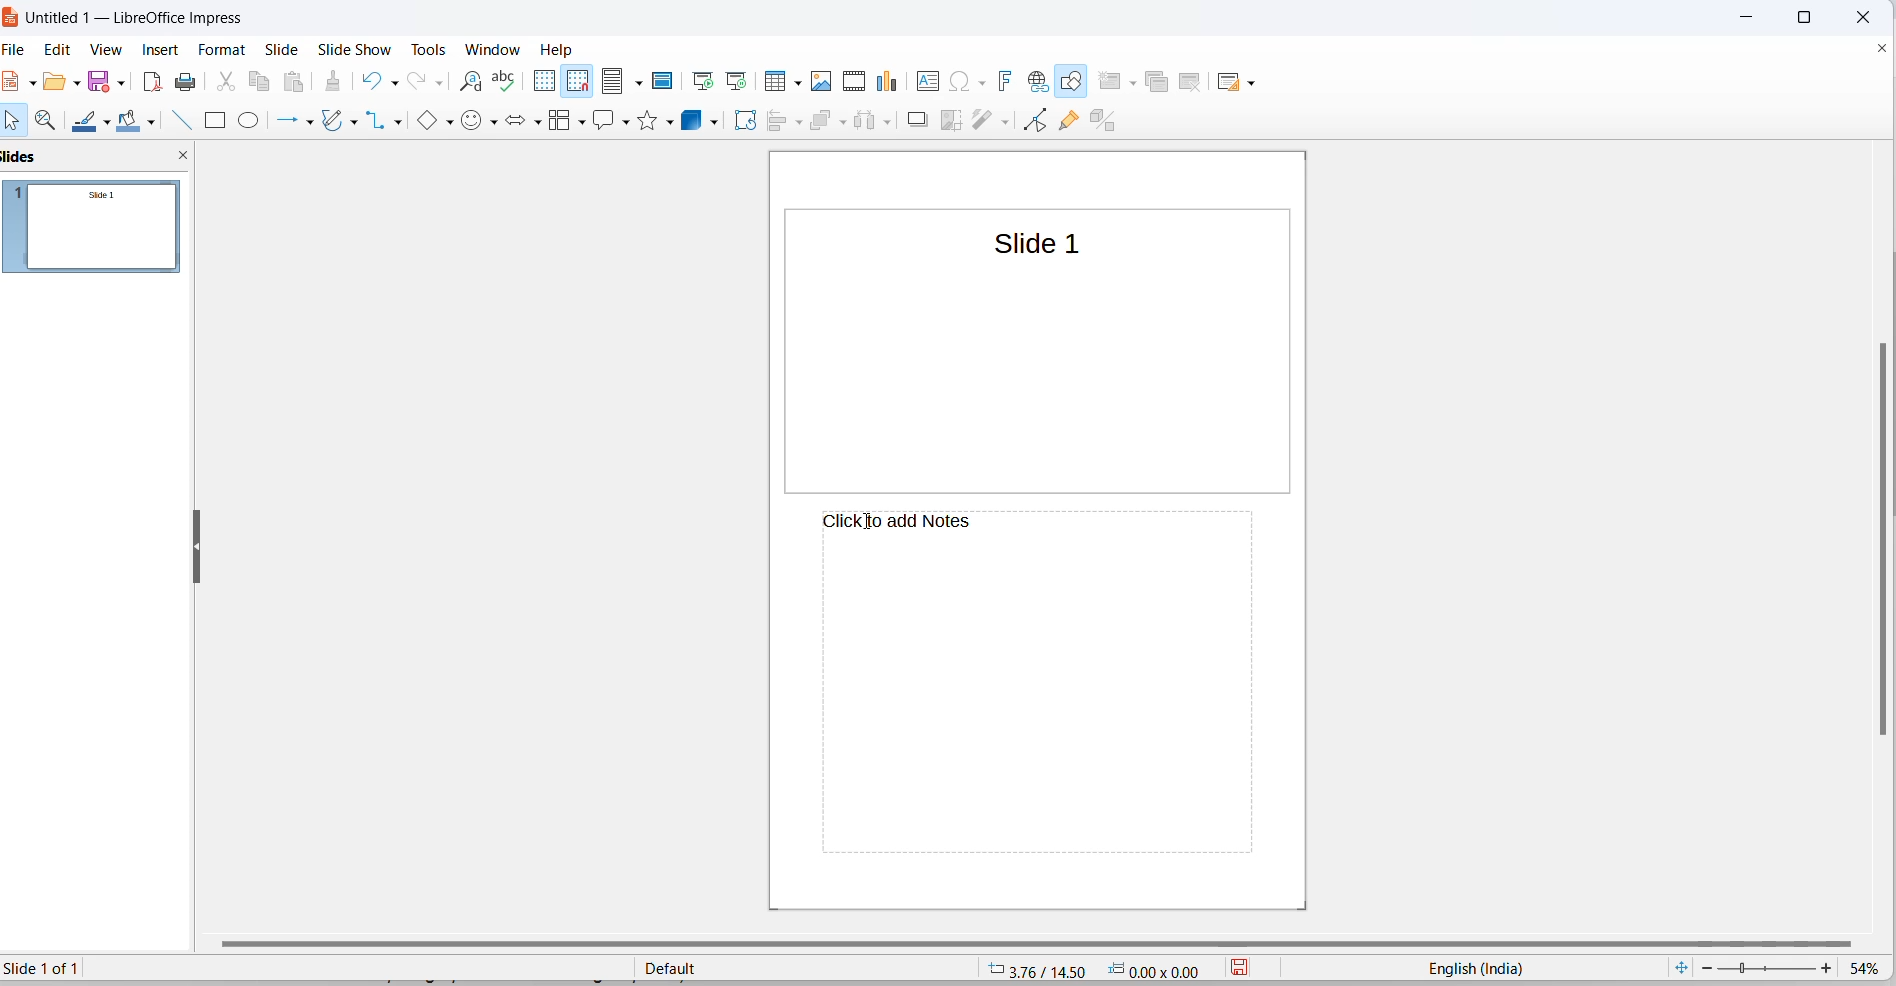 The width and height of the screenshot is (1896, 986). I want to click on maximize, so click(1811, 17).